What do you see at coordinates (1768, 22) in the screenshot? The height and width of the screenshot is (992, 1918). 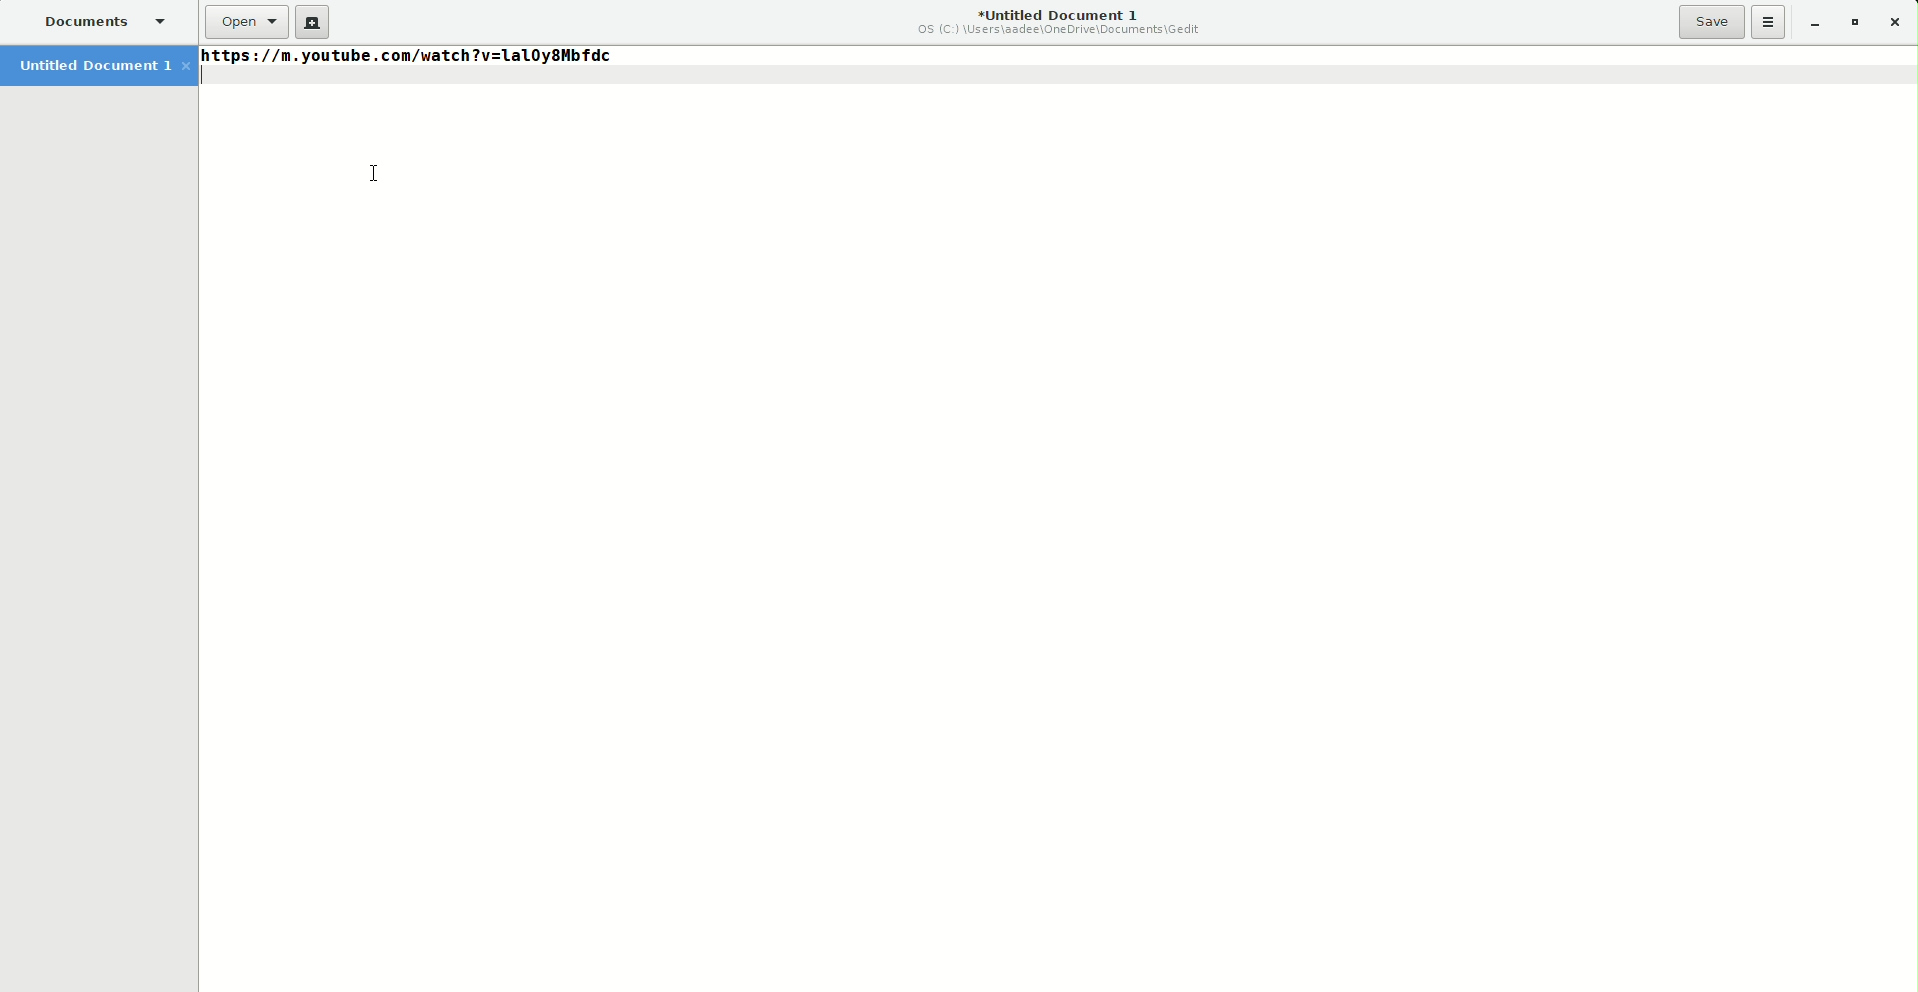 I see `Options` at bounding box center [1768, 22].